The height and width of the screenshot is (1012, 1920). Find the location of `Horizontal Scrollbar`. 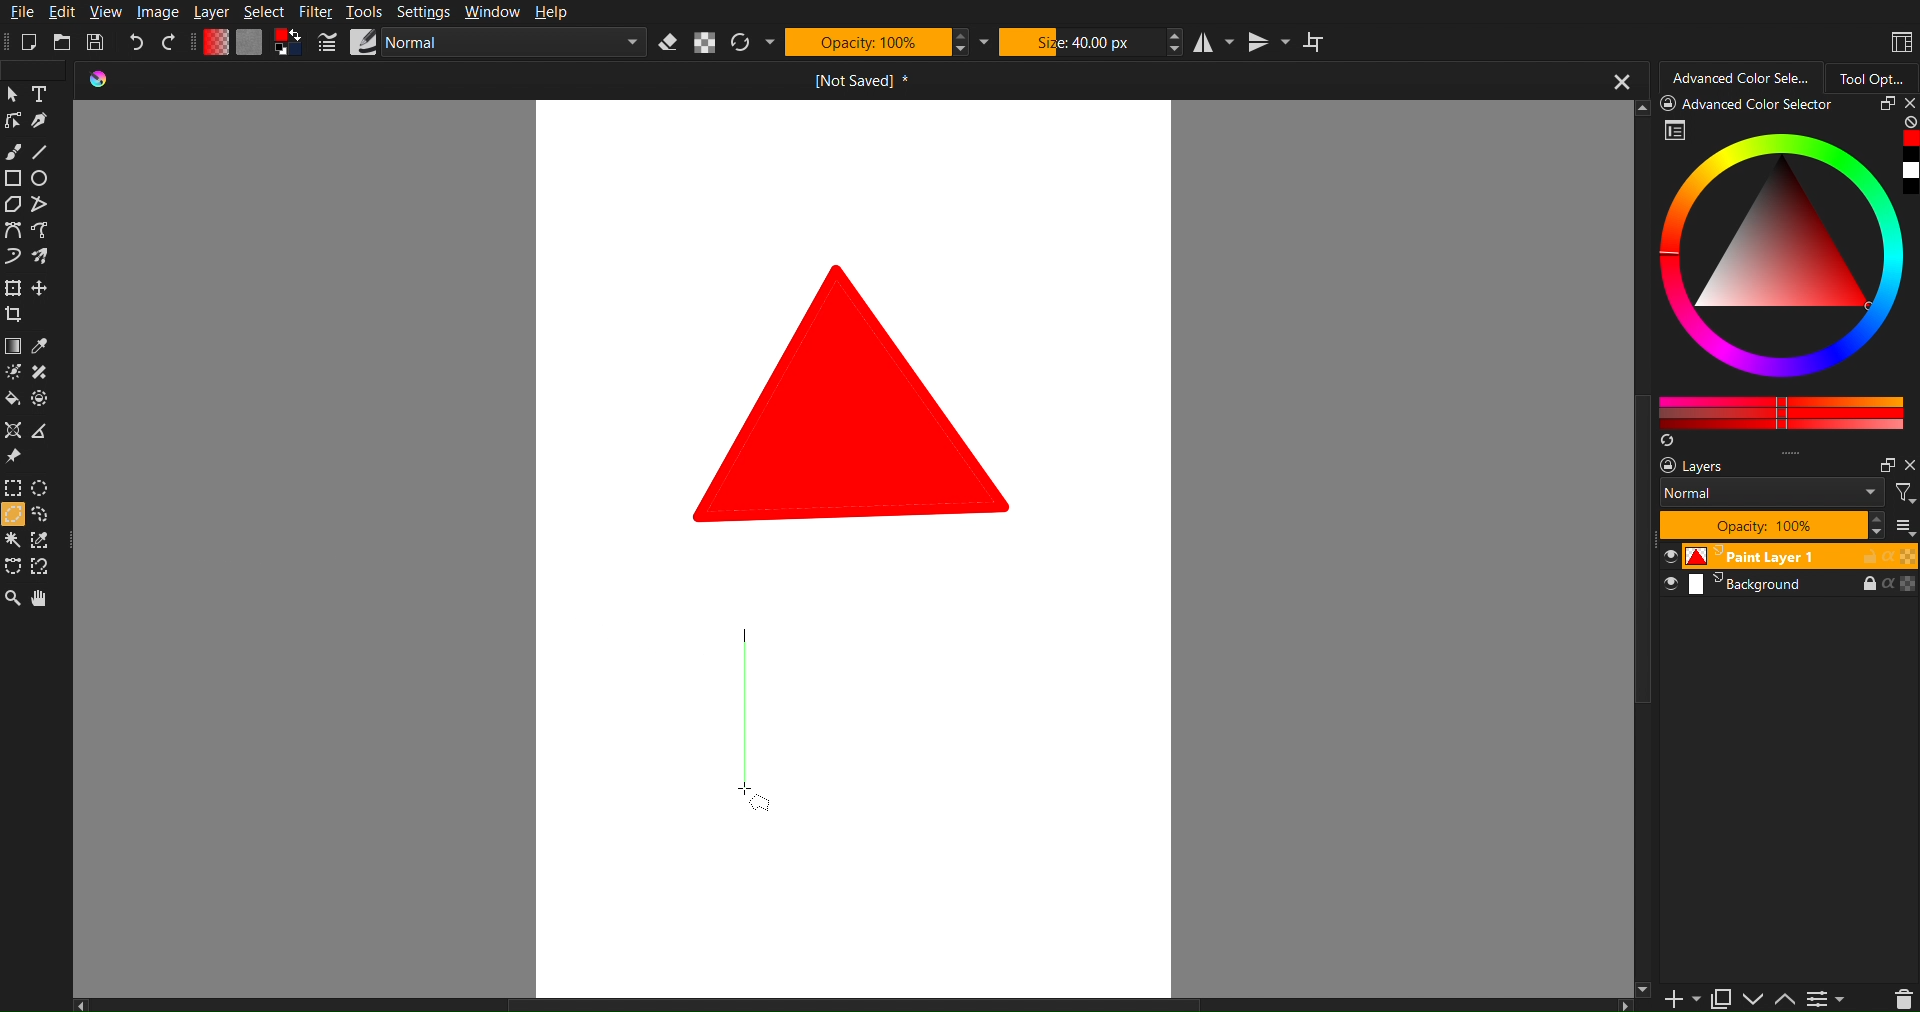

Horizontal Scrollbar is located at coordinates (846, 1003).